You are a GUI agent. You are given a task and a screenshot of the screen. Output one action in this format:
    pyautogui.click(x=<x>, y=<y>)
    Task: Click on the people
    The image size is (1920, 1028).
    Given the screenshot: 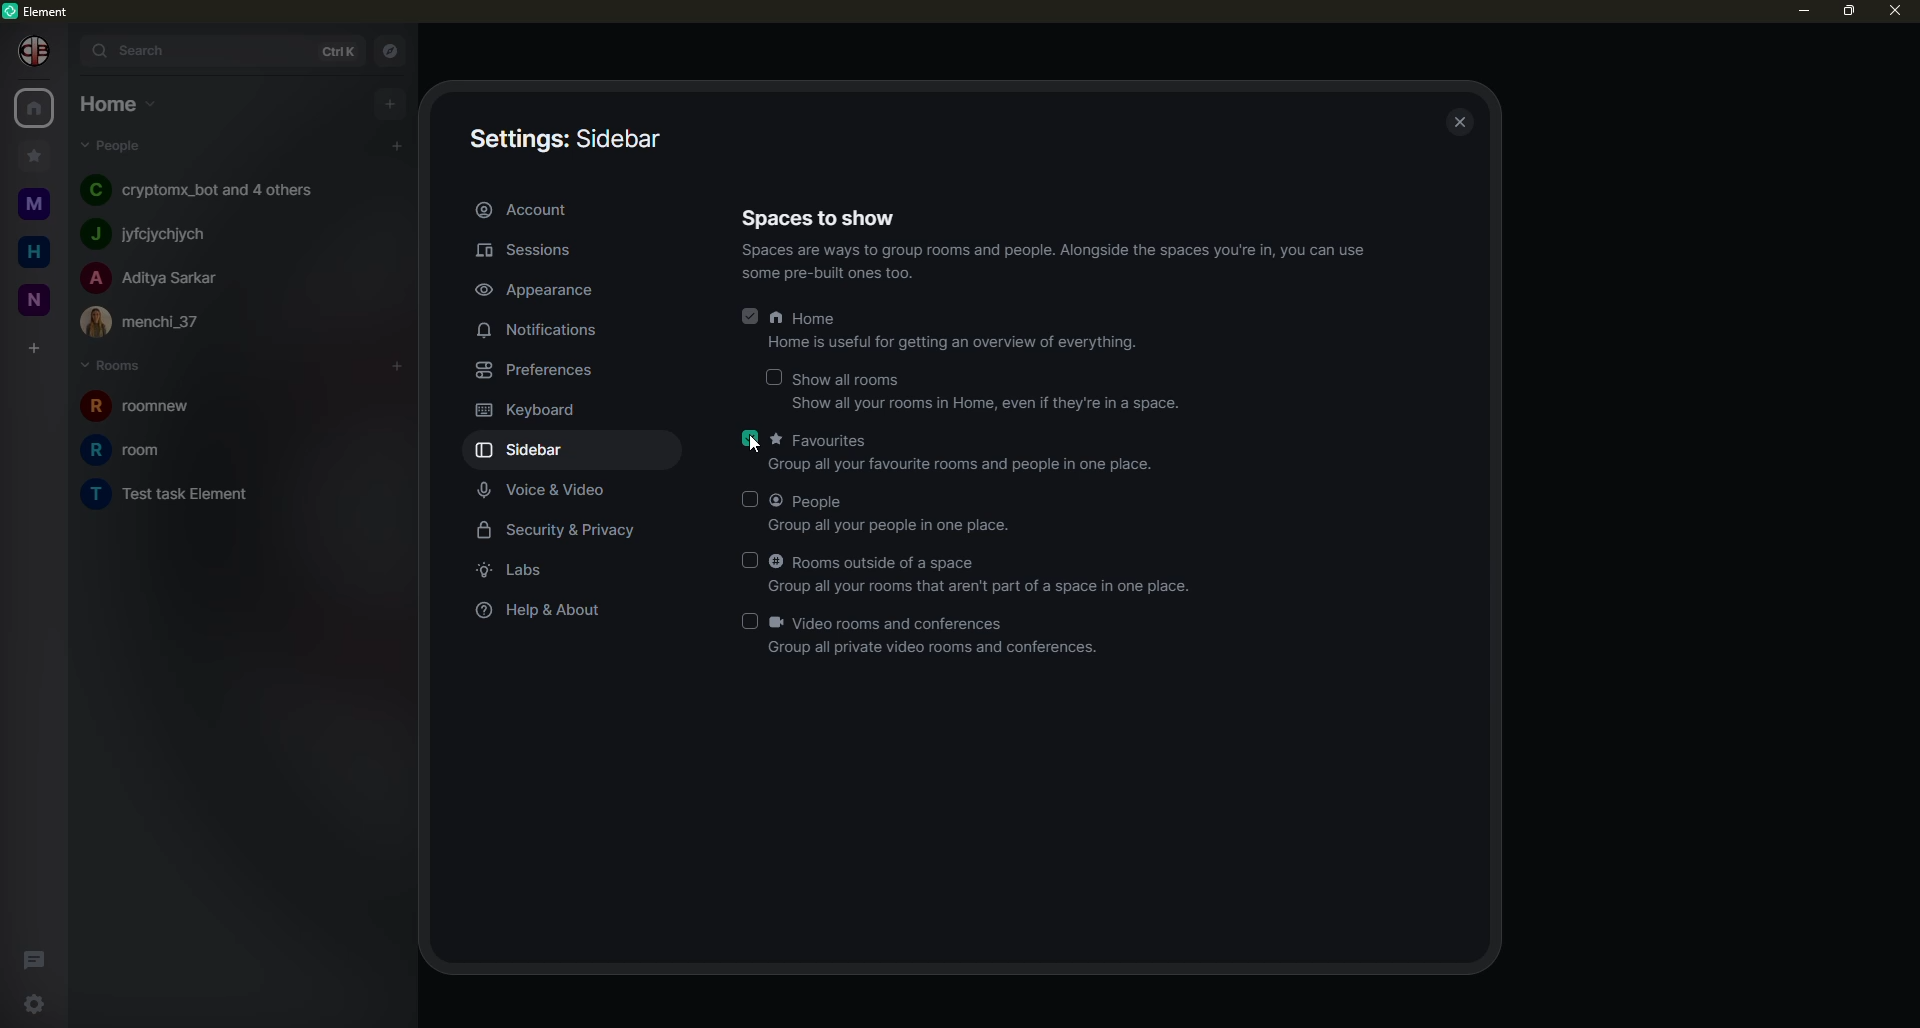 What is the action you would take?
    pyautogui.click(x=112, y=147)
    